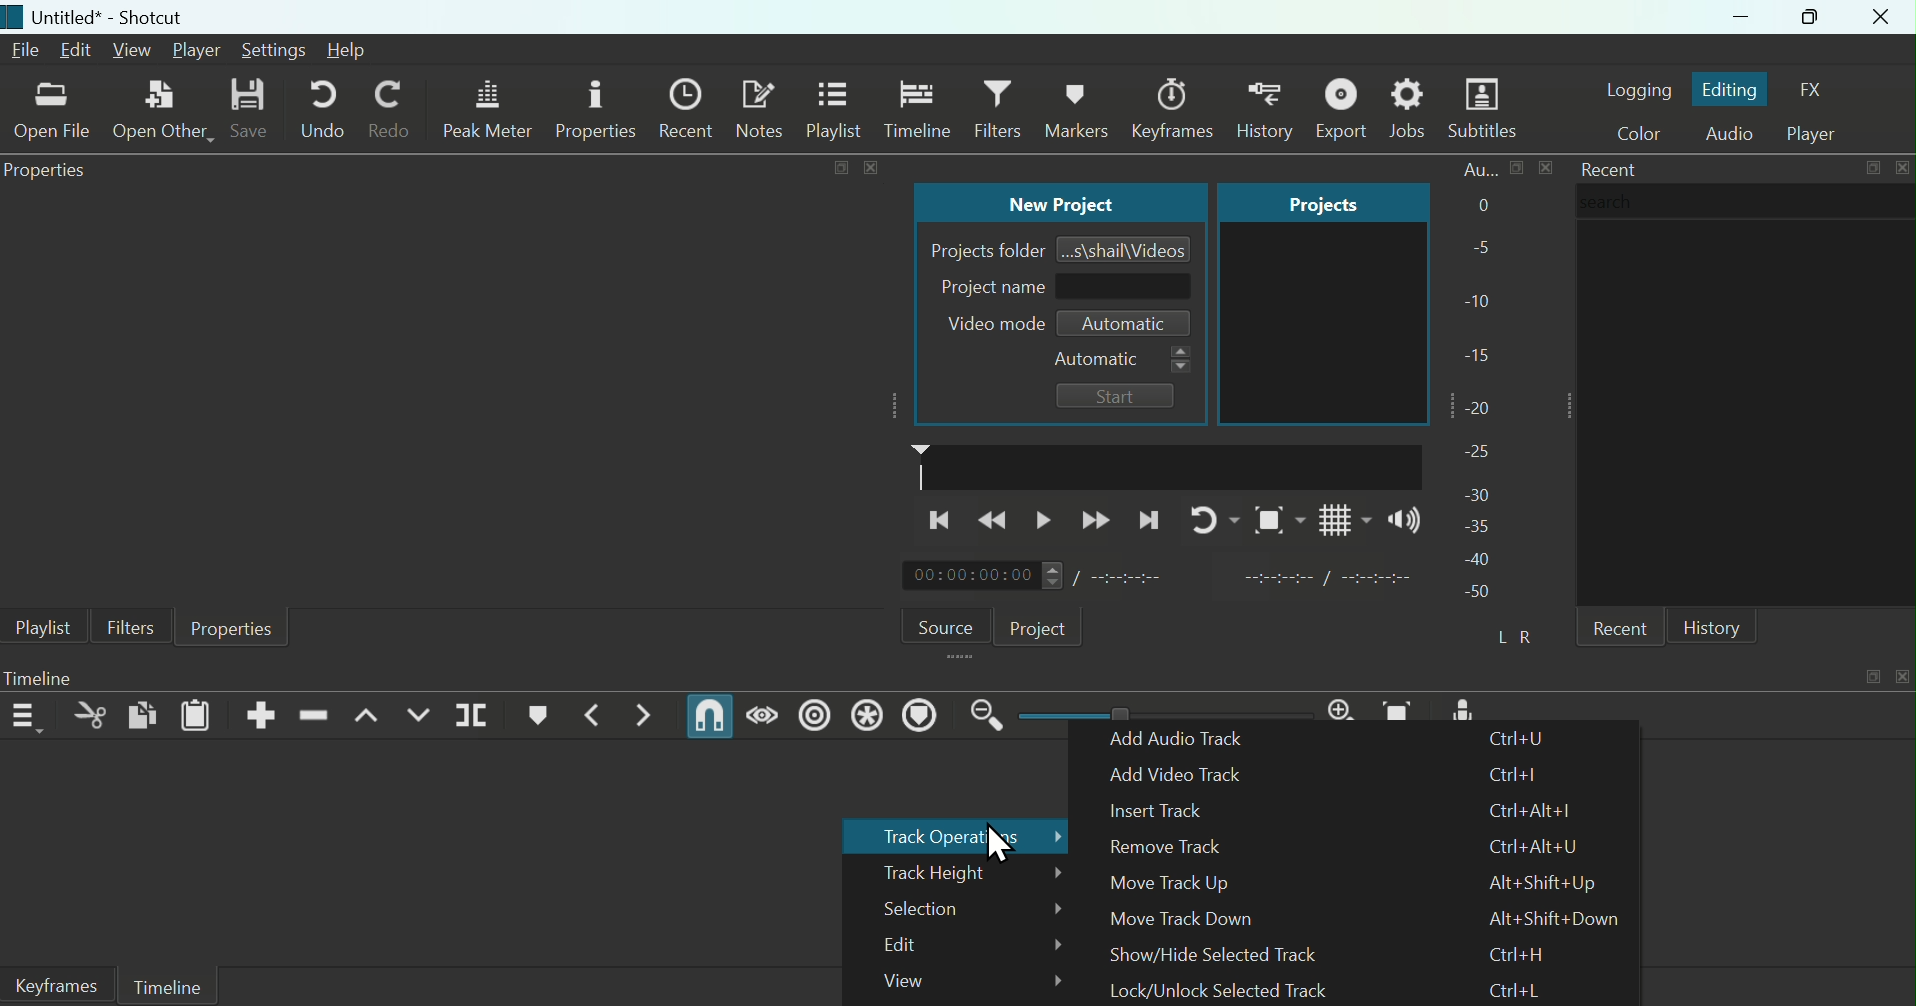  What do you see at coordinates (38, 627) in the screenshot?
I see `Playlist` at bounding box center [38, 627].